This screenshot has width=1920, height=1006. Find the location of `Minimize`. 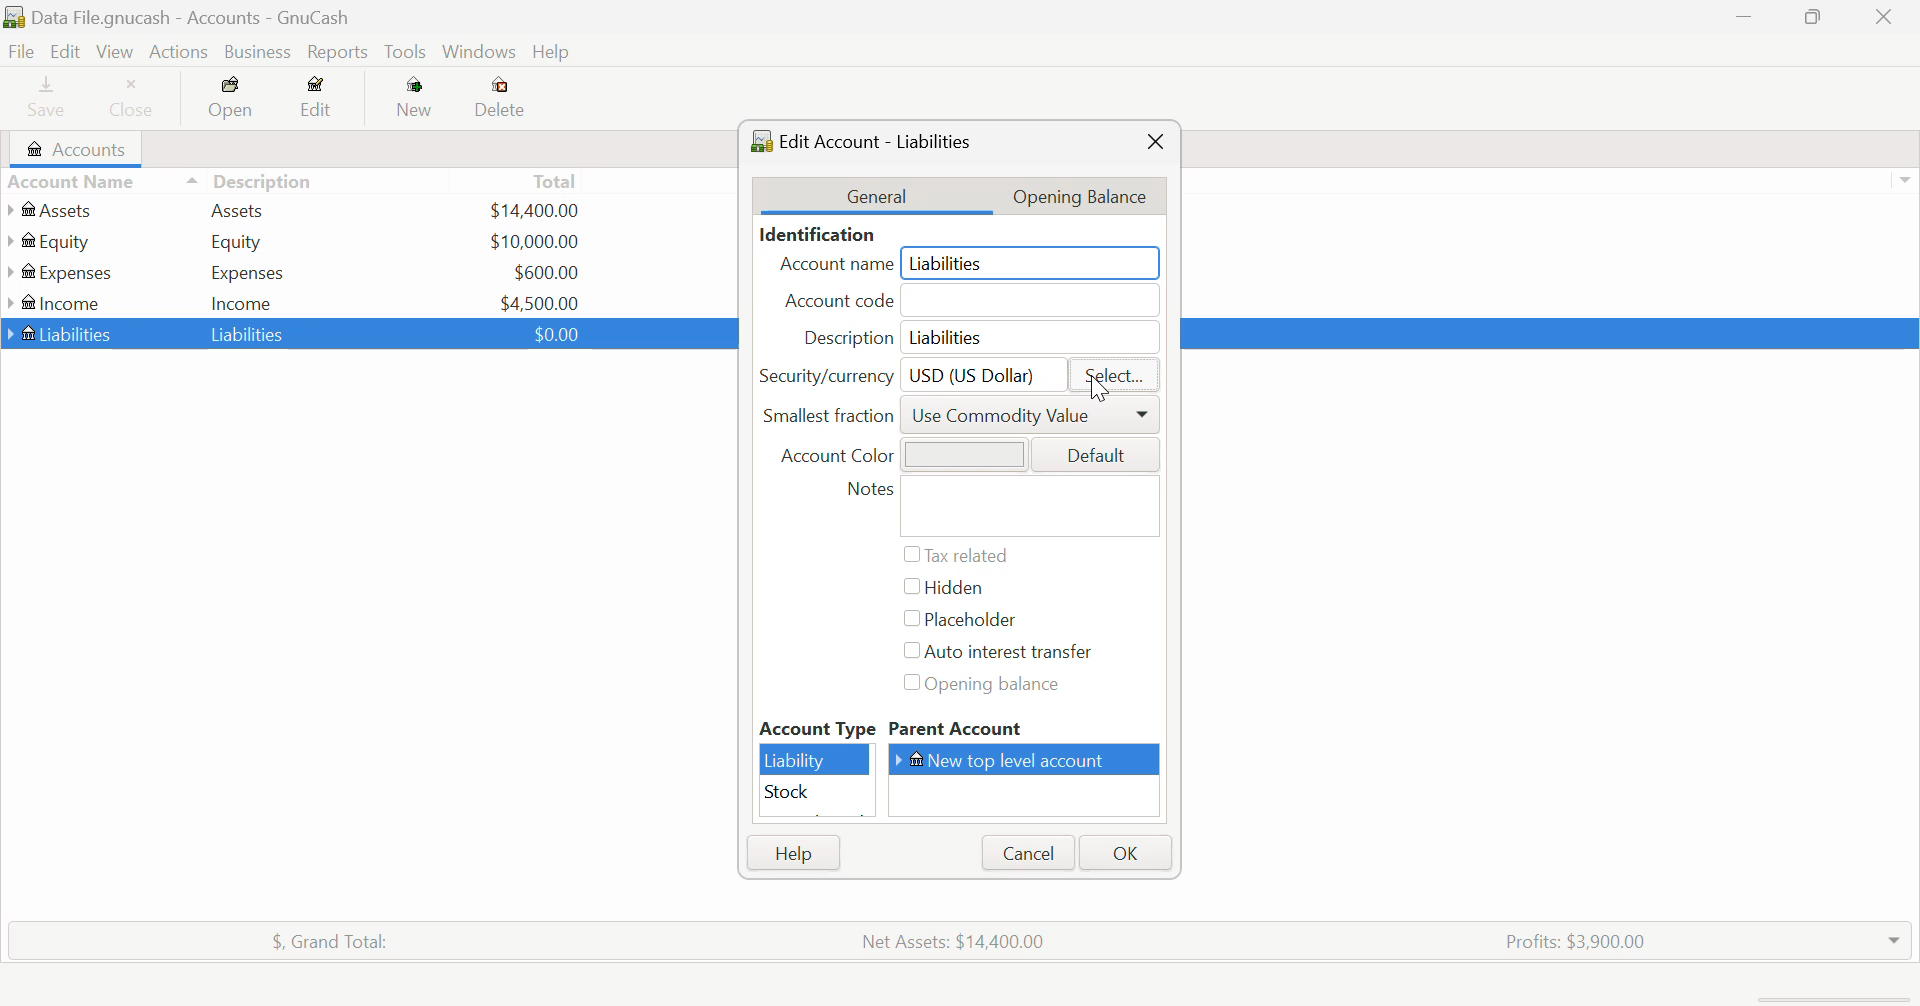

Minimize is located at coordinates (1816, 19).